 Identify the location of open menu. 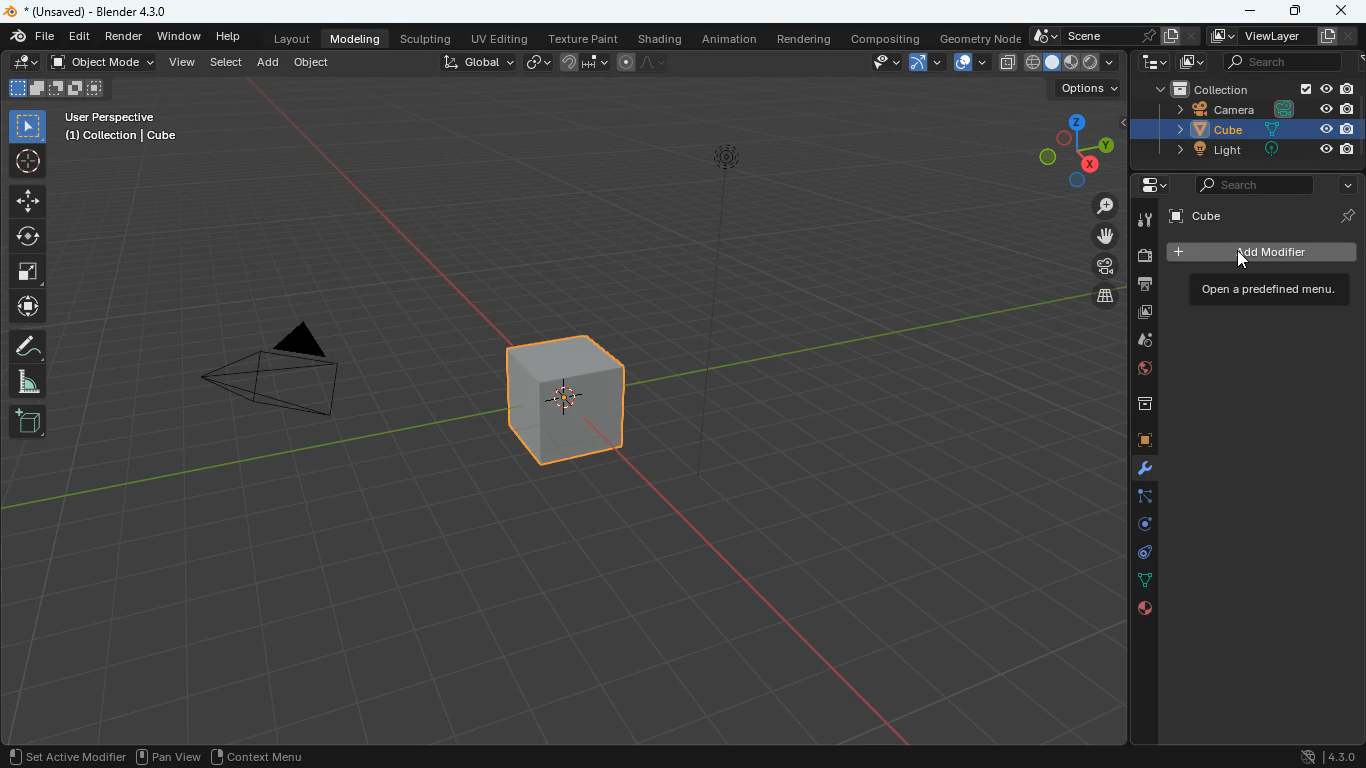
(1268, 291).